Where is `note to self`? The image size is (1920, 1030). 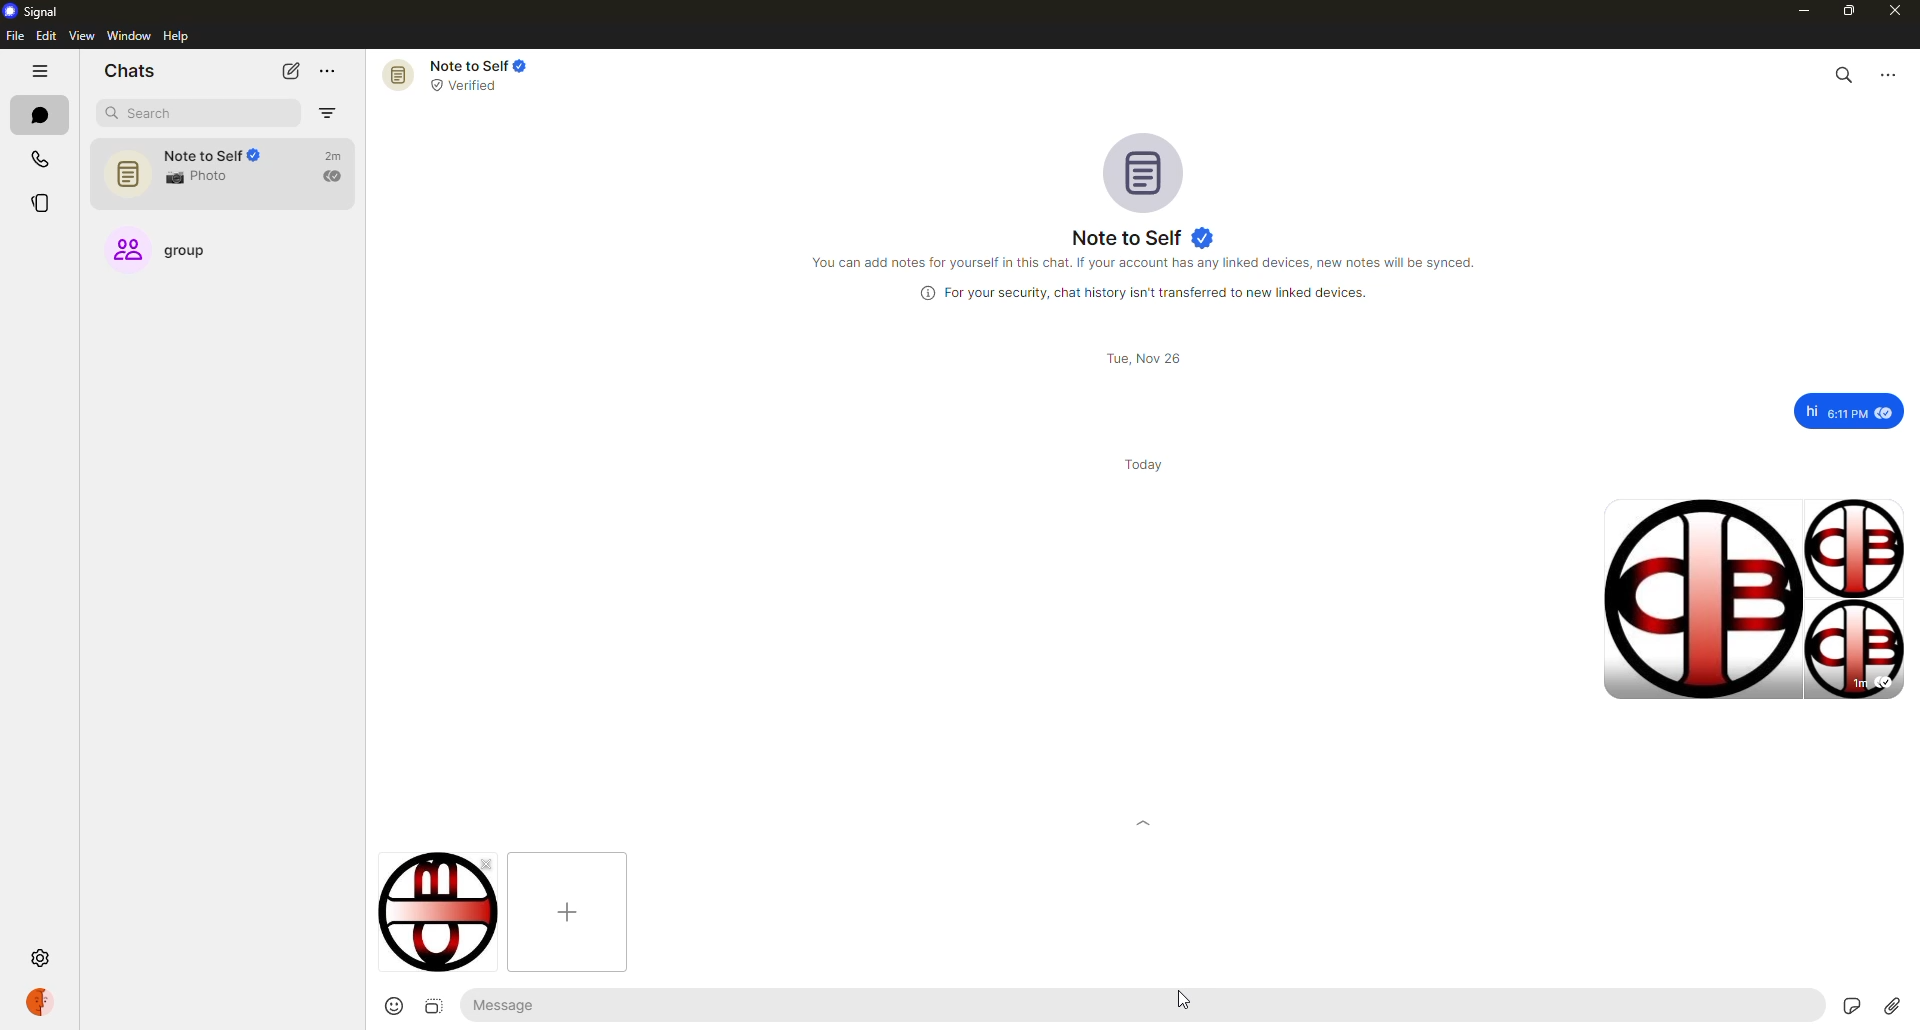 note to self is located at coordinates (471, 74).